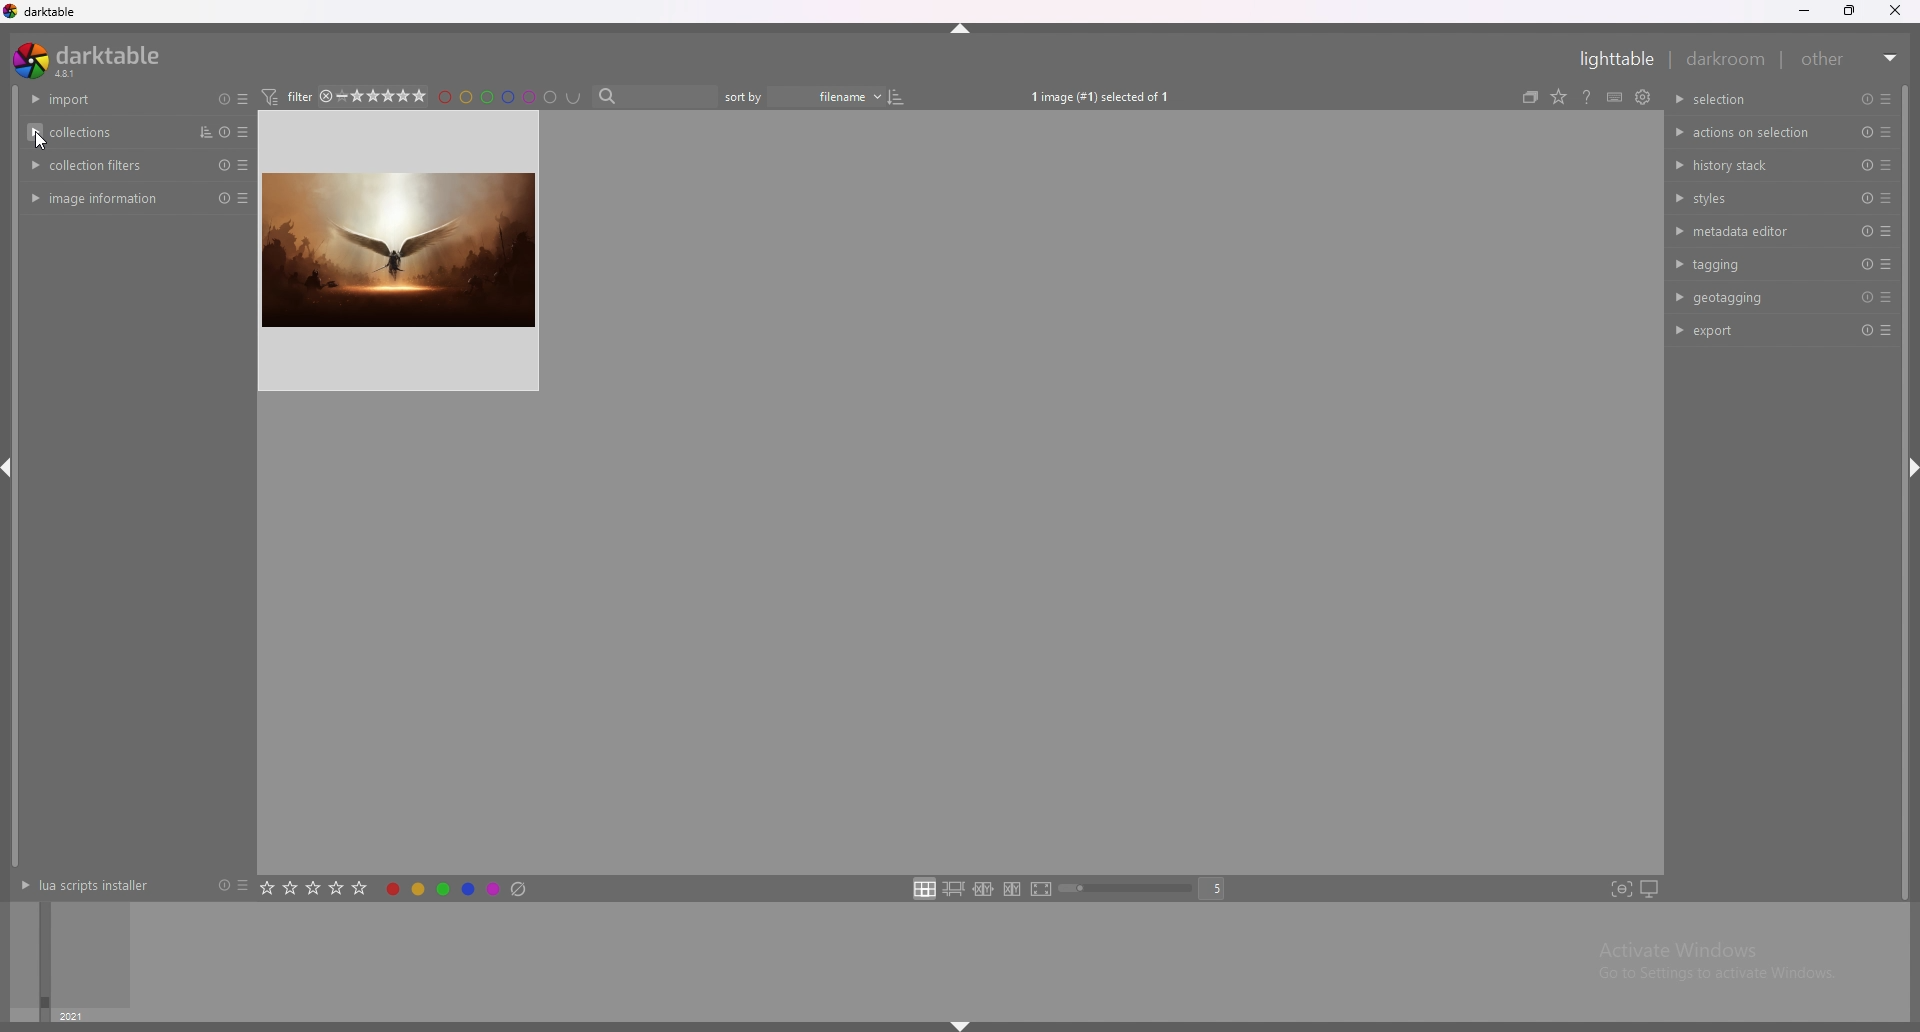 This screenshot has width=1920, height=1032. Describe the element at coordinates (960, 32) in the screenshot. I see `hide` at that location.